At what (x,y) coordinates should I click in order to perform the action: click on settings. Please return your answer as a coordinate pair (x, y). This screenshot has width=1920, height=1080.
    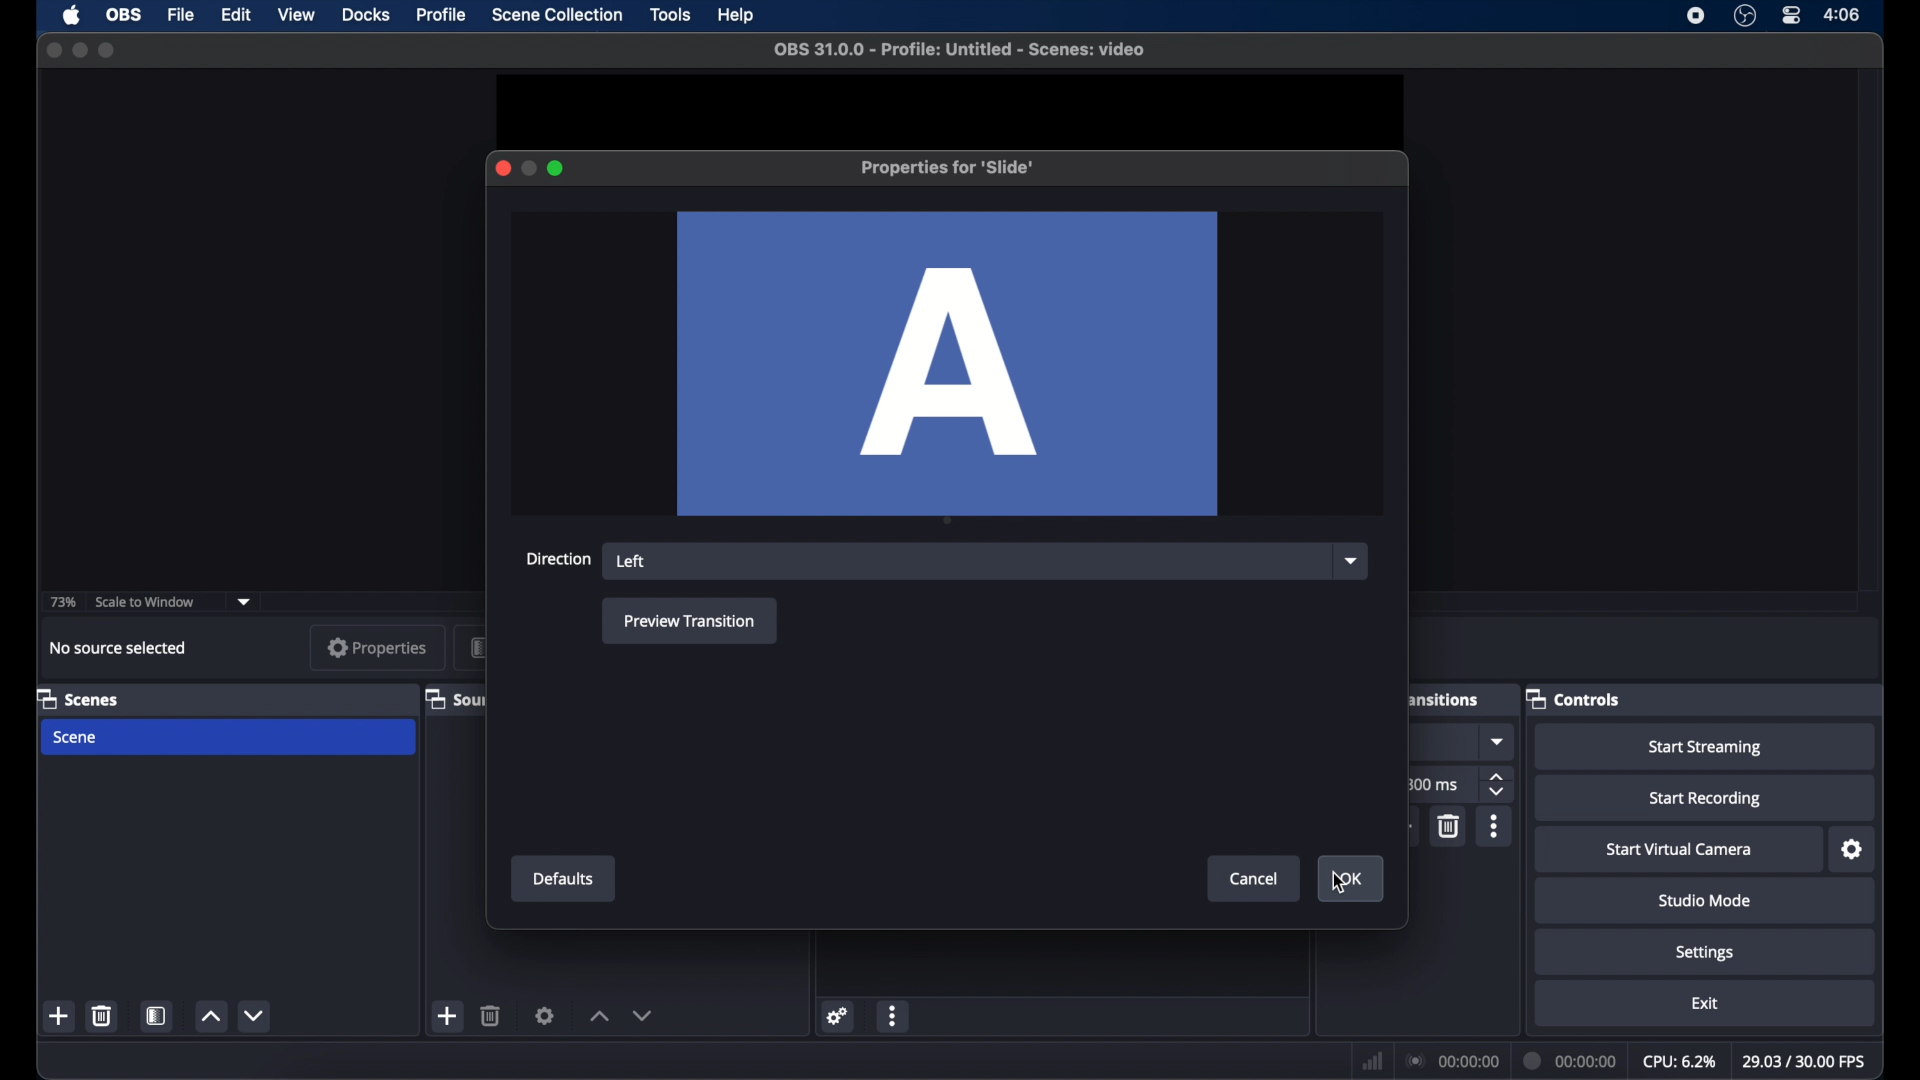
    Looking at the image, I should click on (1704, 953).